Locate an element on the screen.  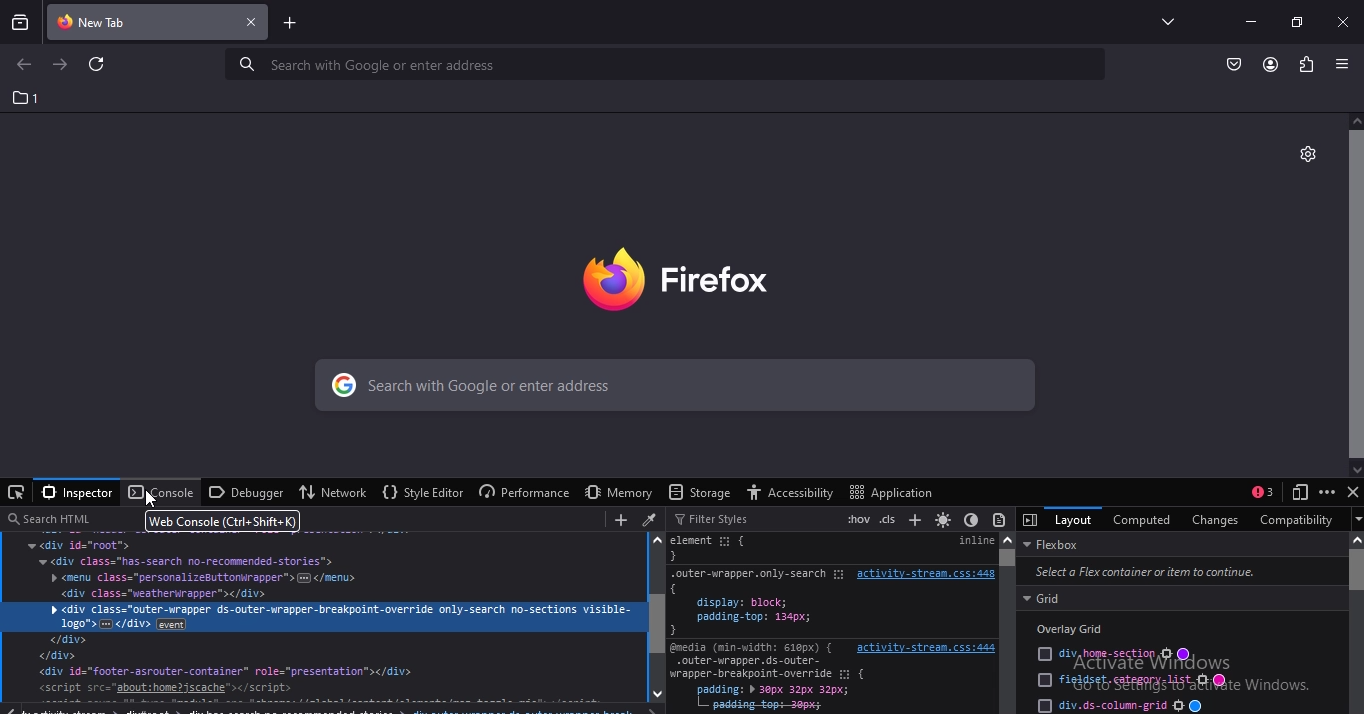
toggle classes is located at coordinates (889, 518).